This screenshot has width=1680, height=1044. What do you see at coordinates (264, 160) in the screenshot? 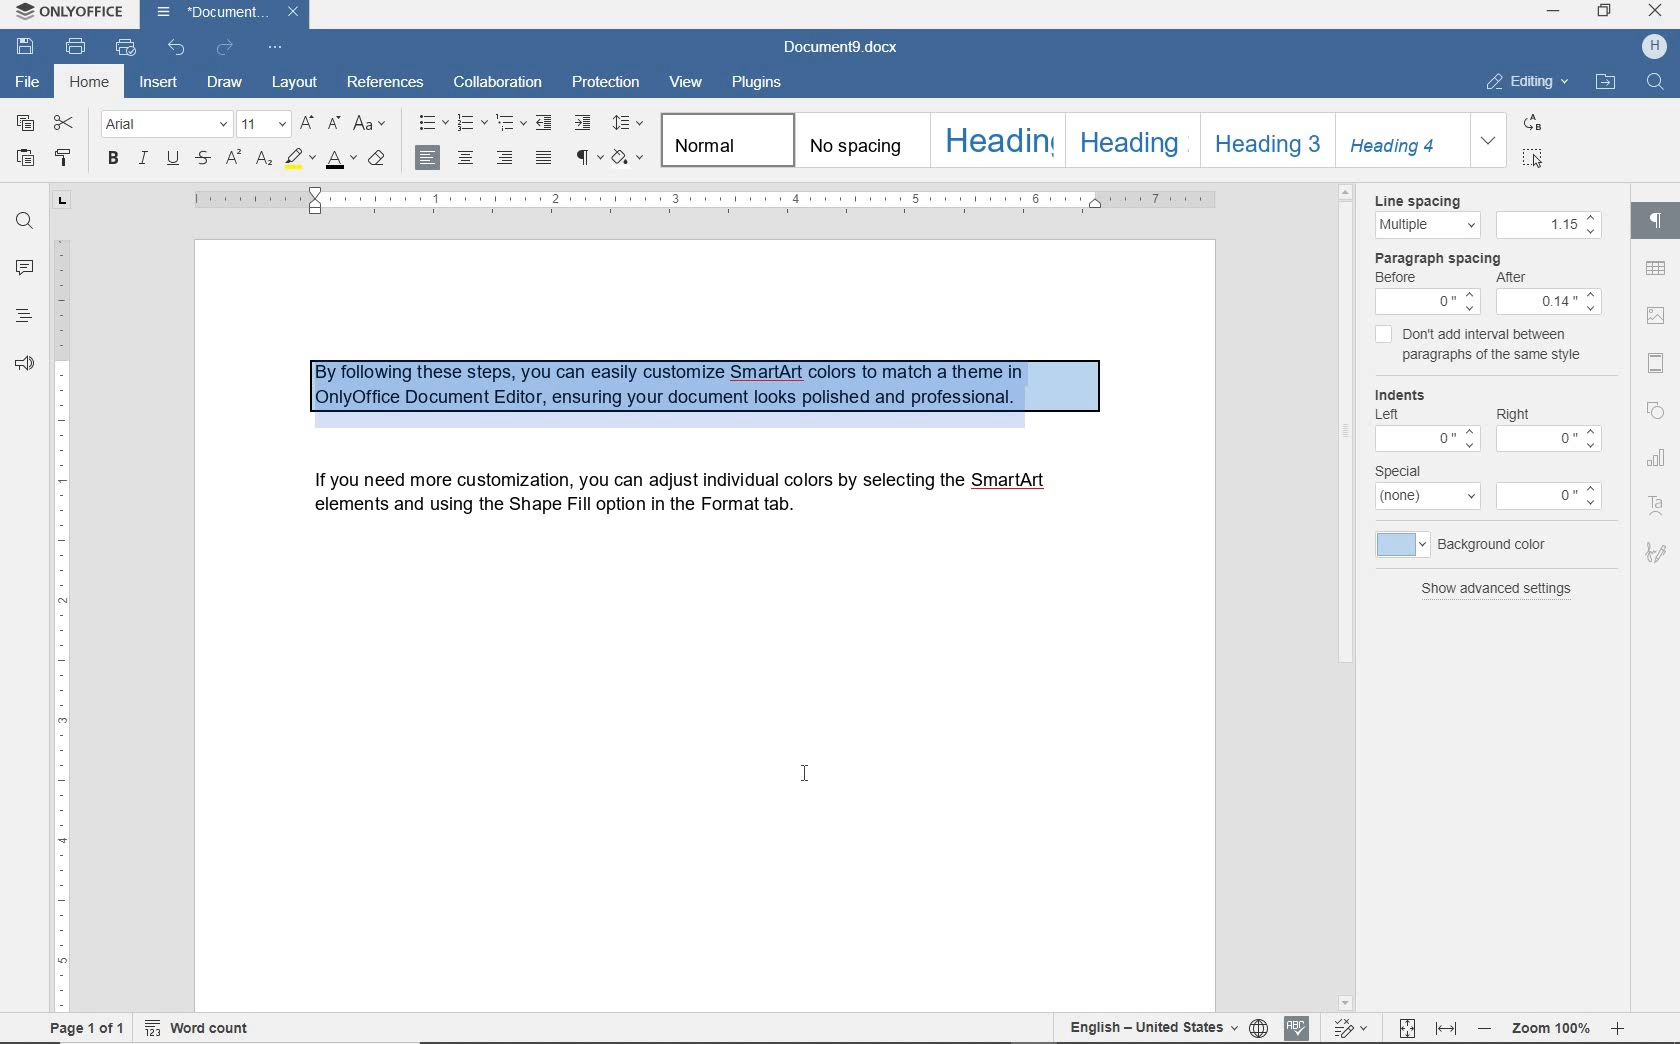
I see `subscript` at bounding box center [264, 160].